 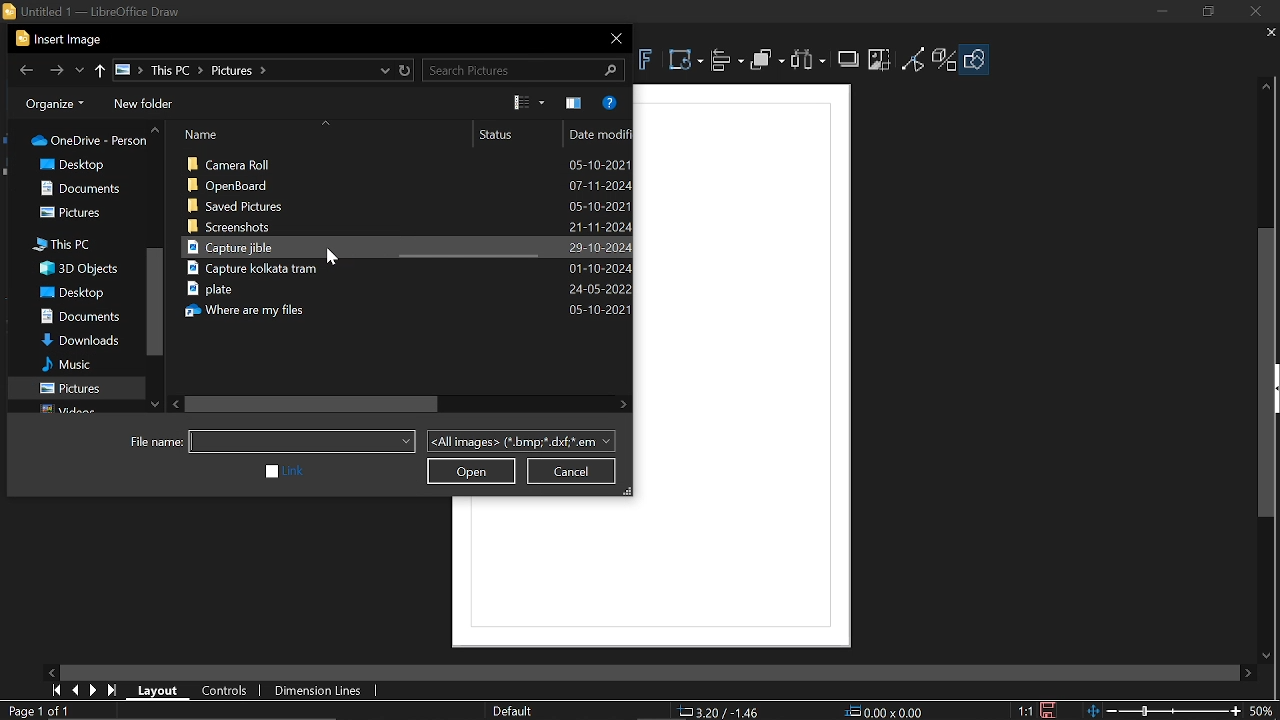 I want to click on Folders, so click(x=76, y=274).